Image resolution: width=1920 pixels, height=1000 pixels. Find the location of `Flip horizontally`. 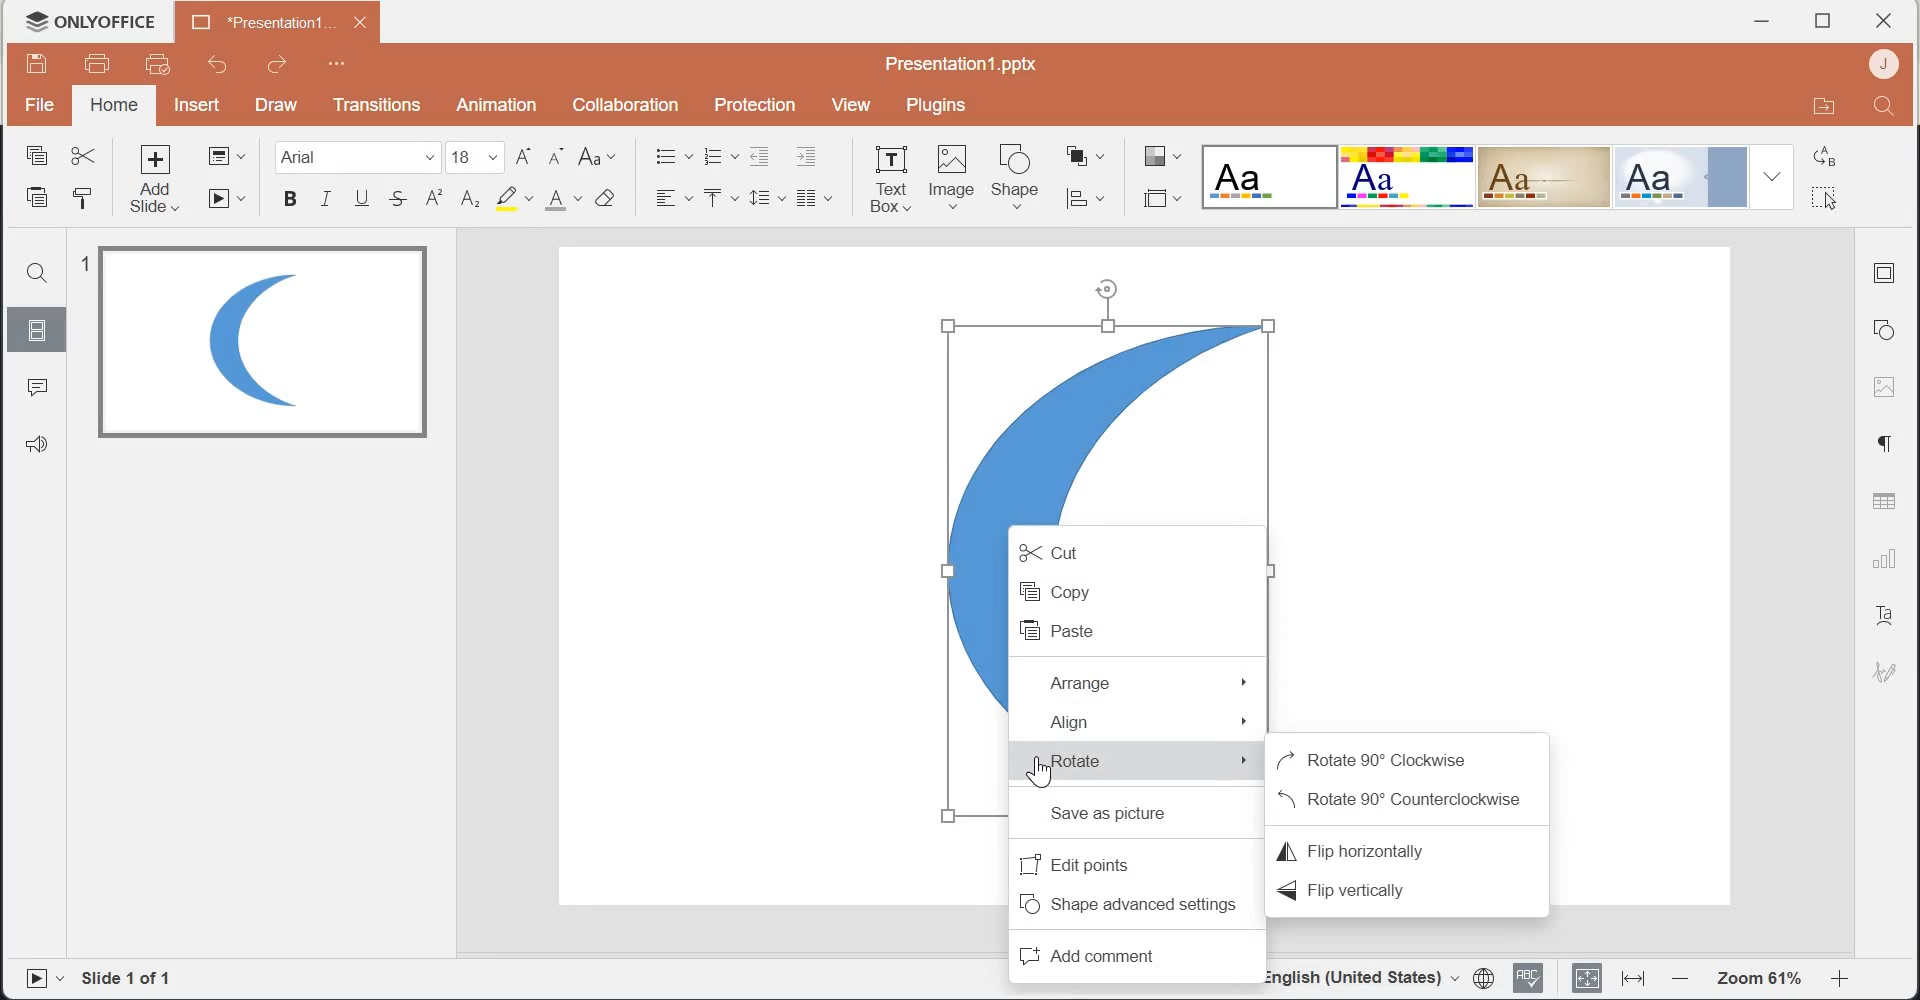

Flip horizontally is located at coordinates (1404, 848).